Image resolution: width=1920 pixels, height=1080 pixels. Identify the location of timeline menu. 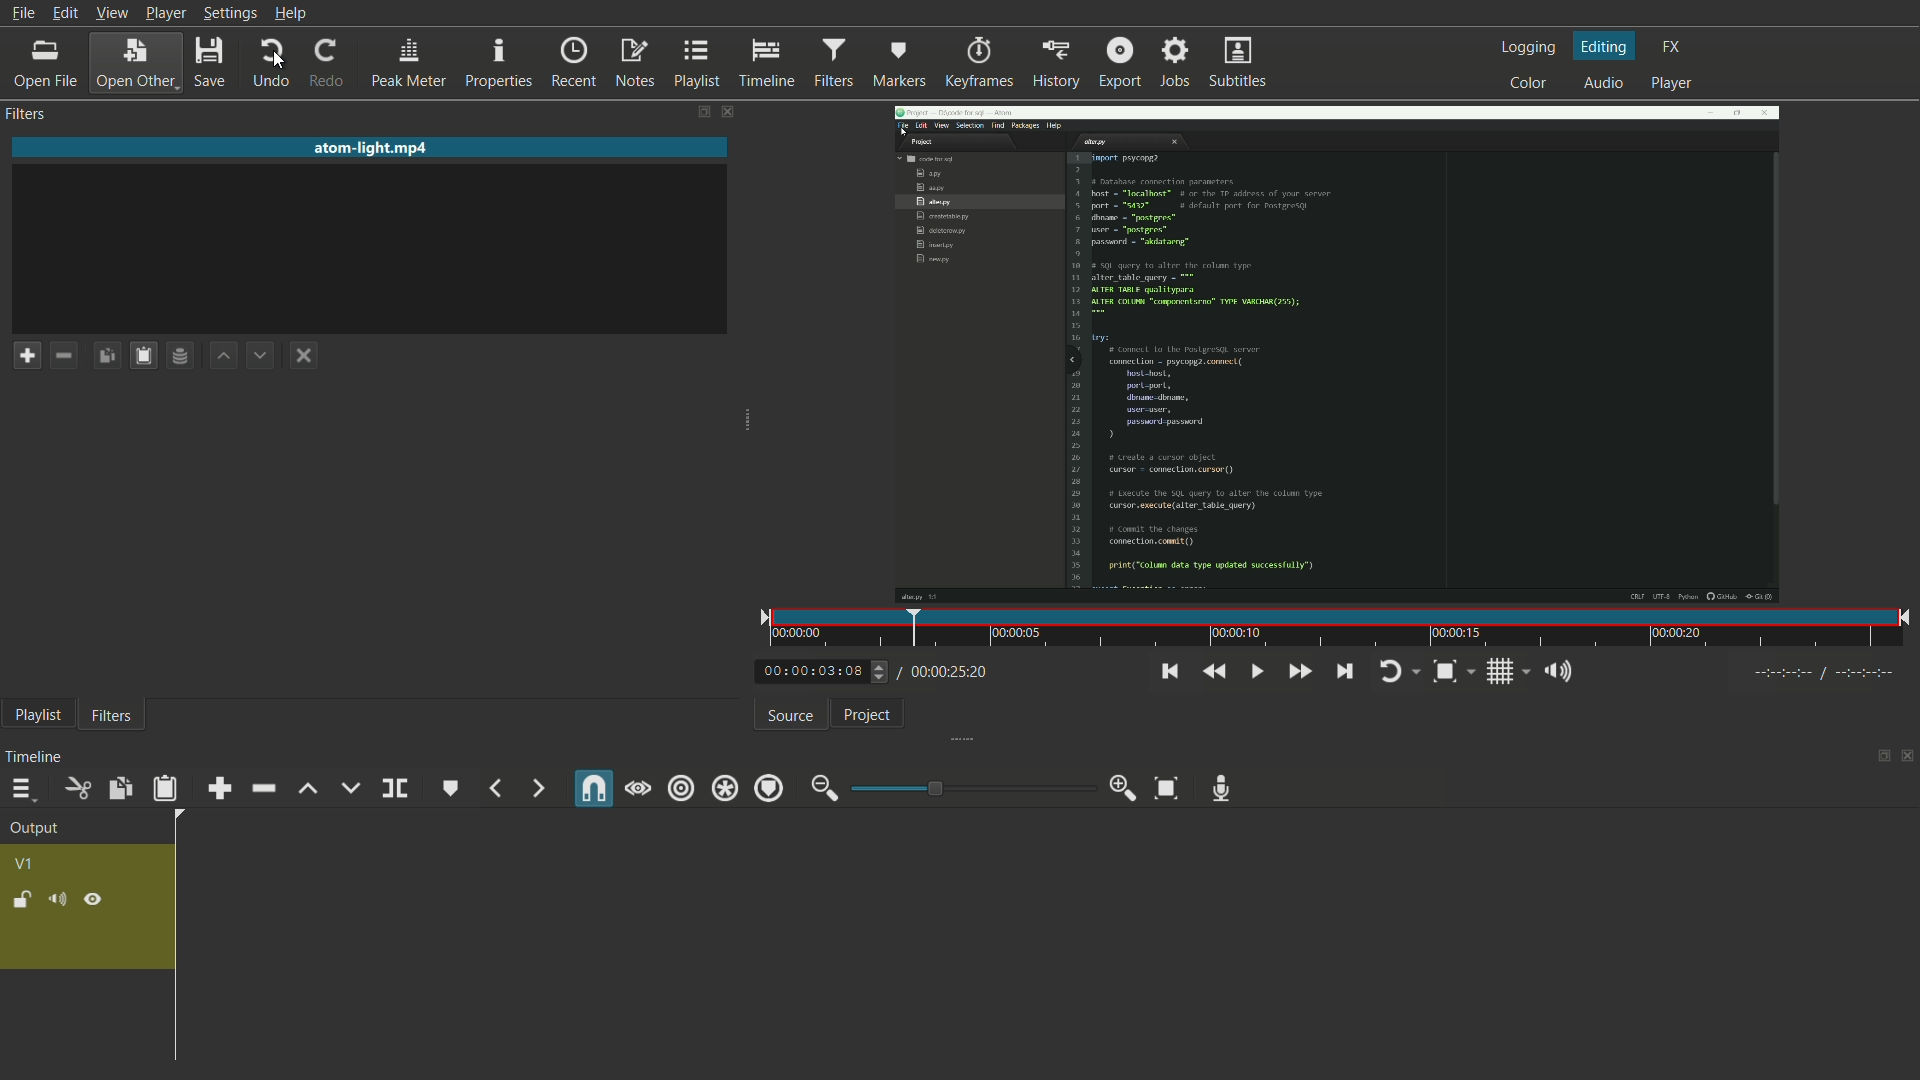
(19, 789).